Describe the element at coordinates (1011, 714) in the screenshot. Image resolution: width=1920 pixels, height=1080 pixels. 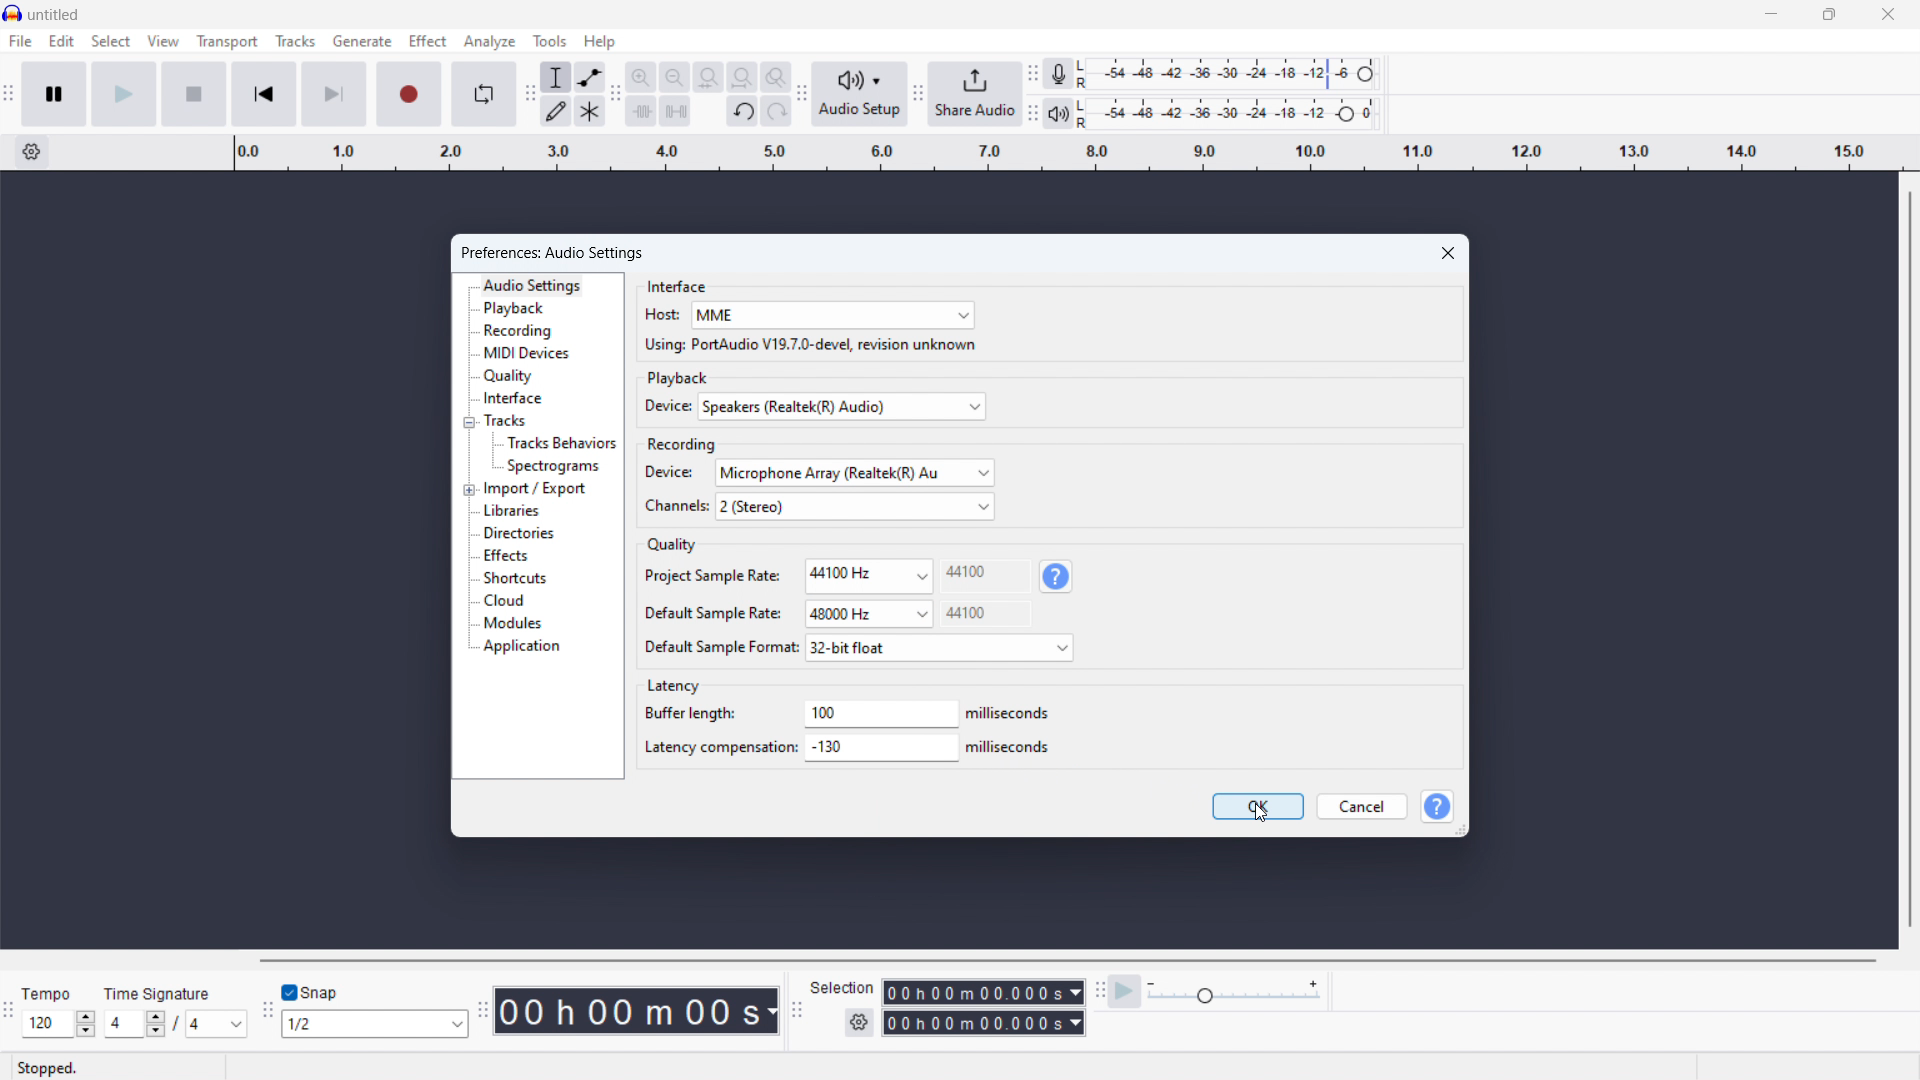
I see `milliseconds` at that location.